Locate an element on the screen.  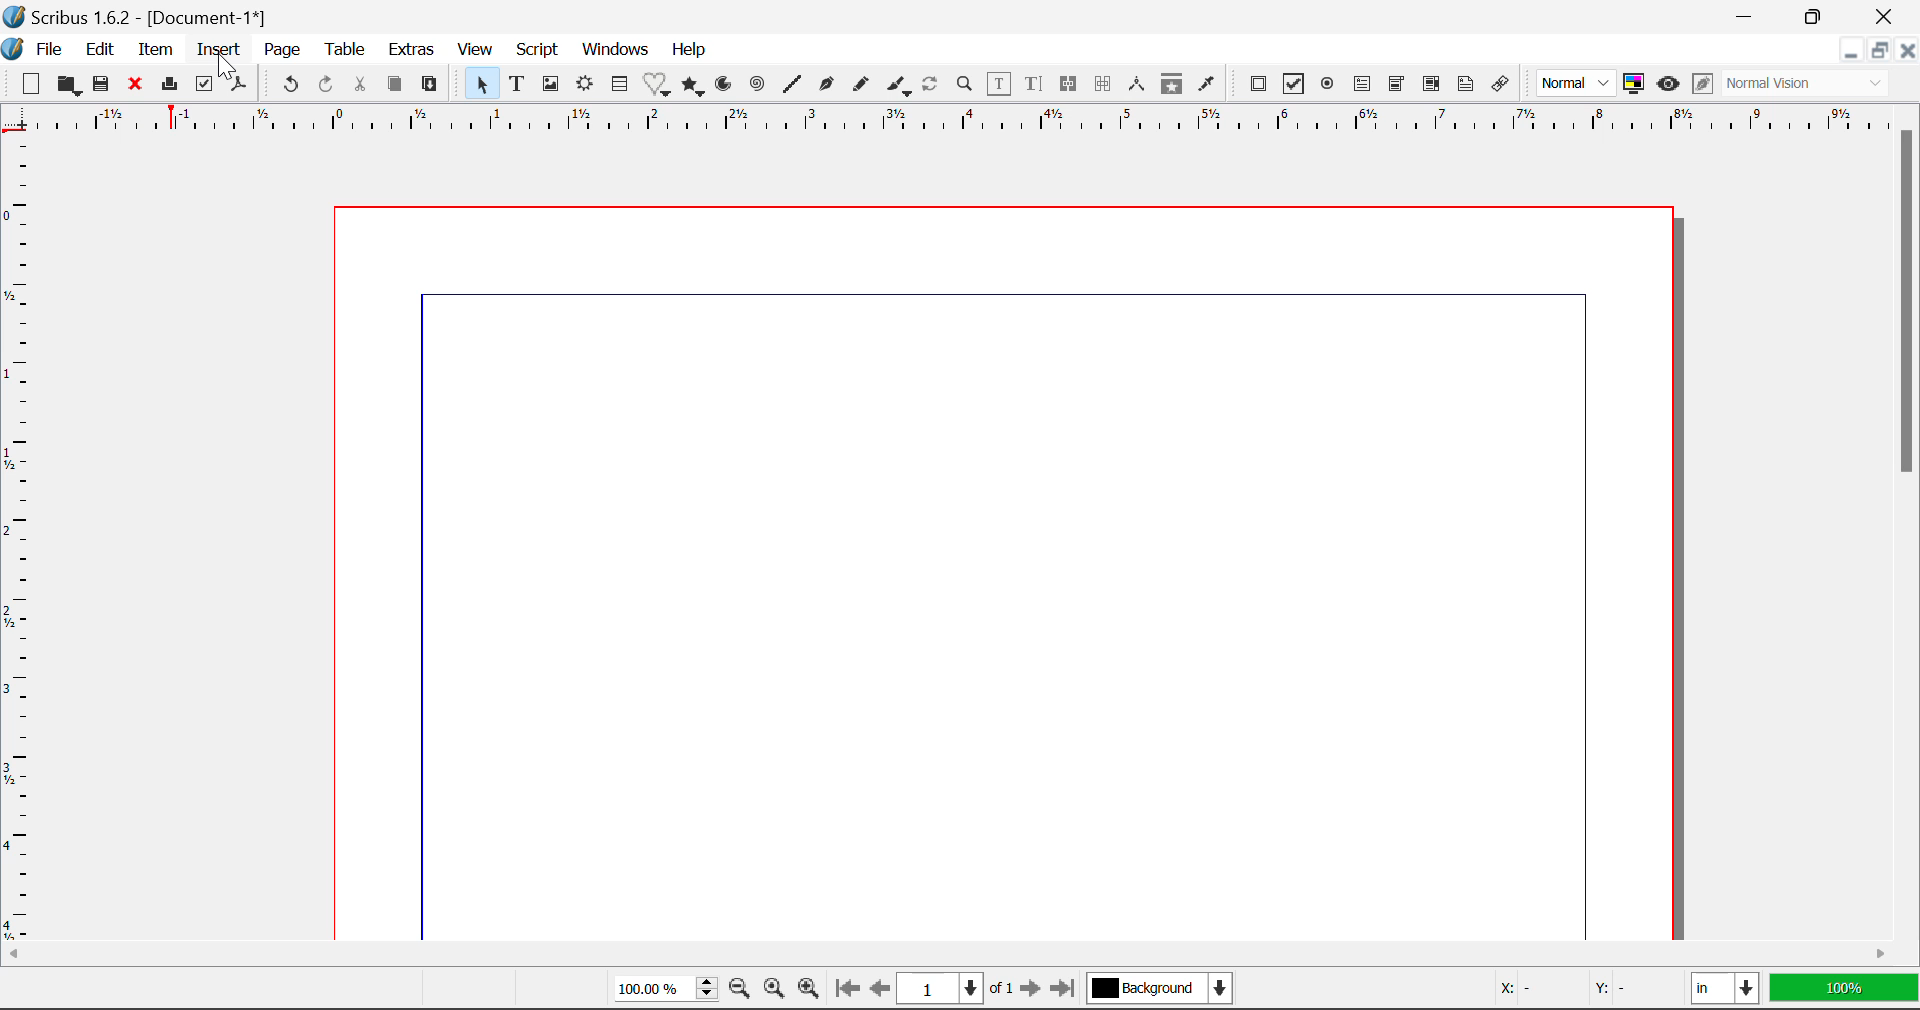
Link Annotation is located at coordinates (1501, 85).